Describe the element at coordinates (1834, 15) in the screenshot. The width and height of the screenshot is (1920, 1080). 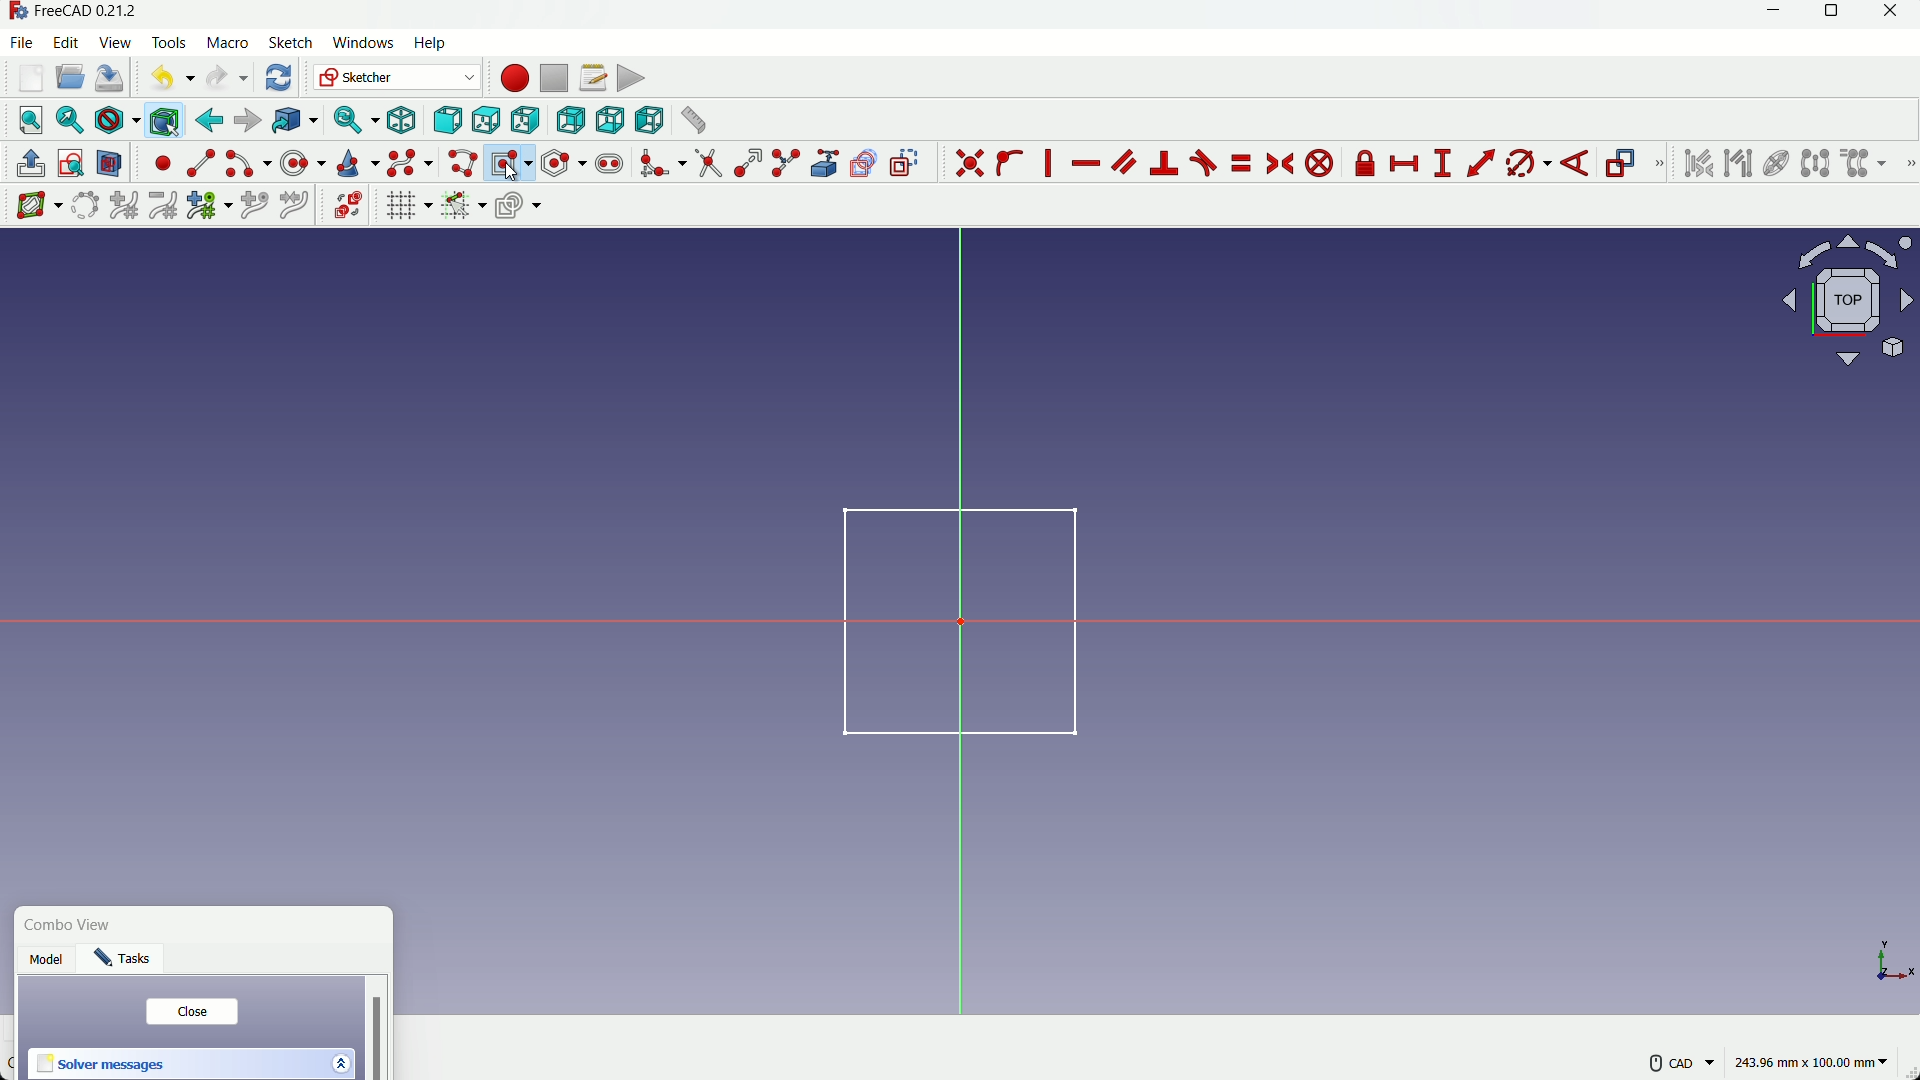
I see `maximize or restore` at that location.